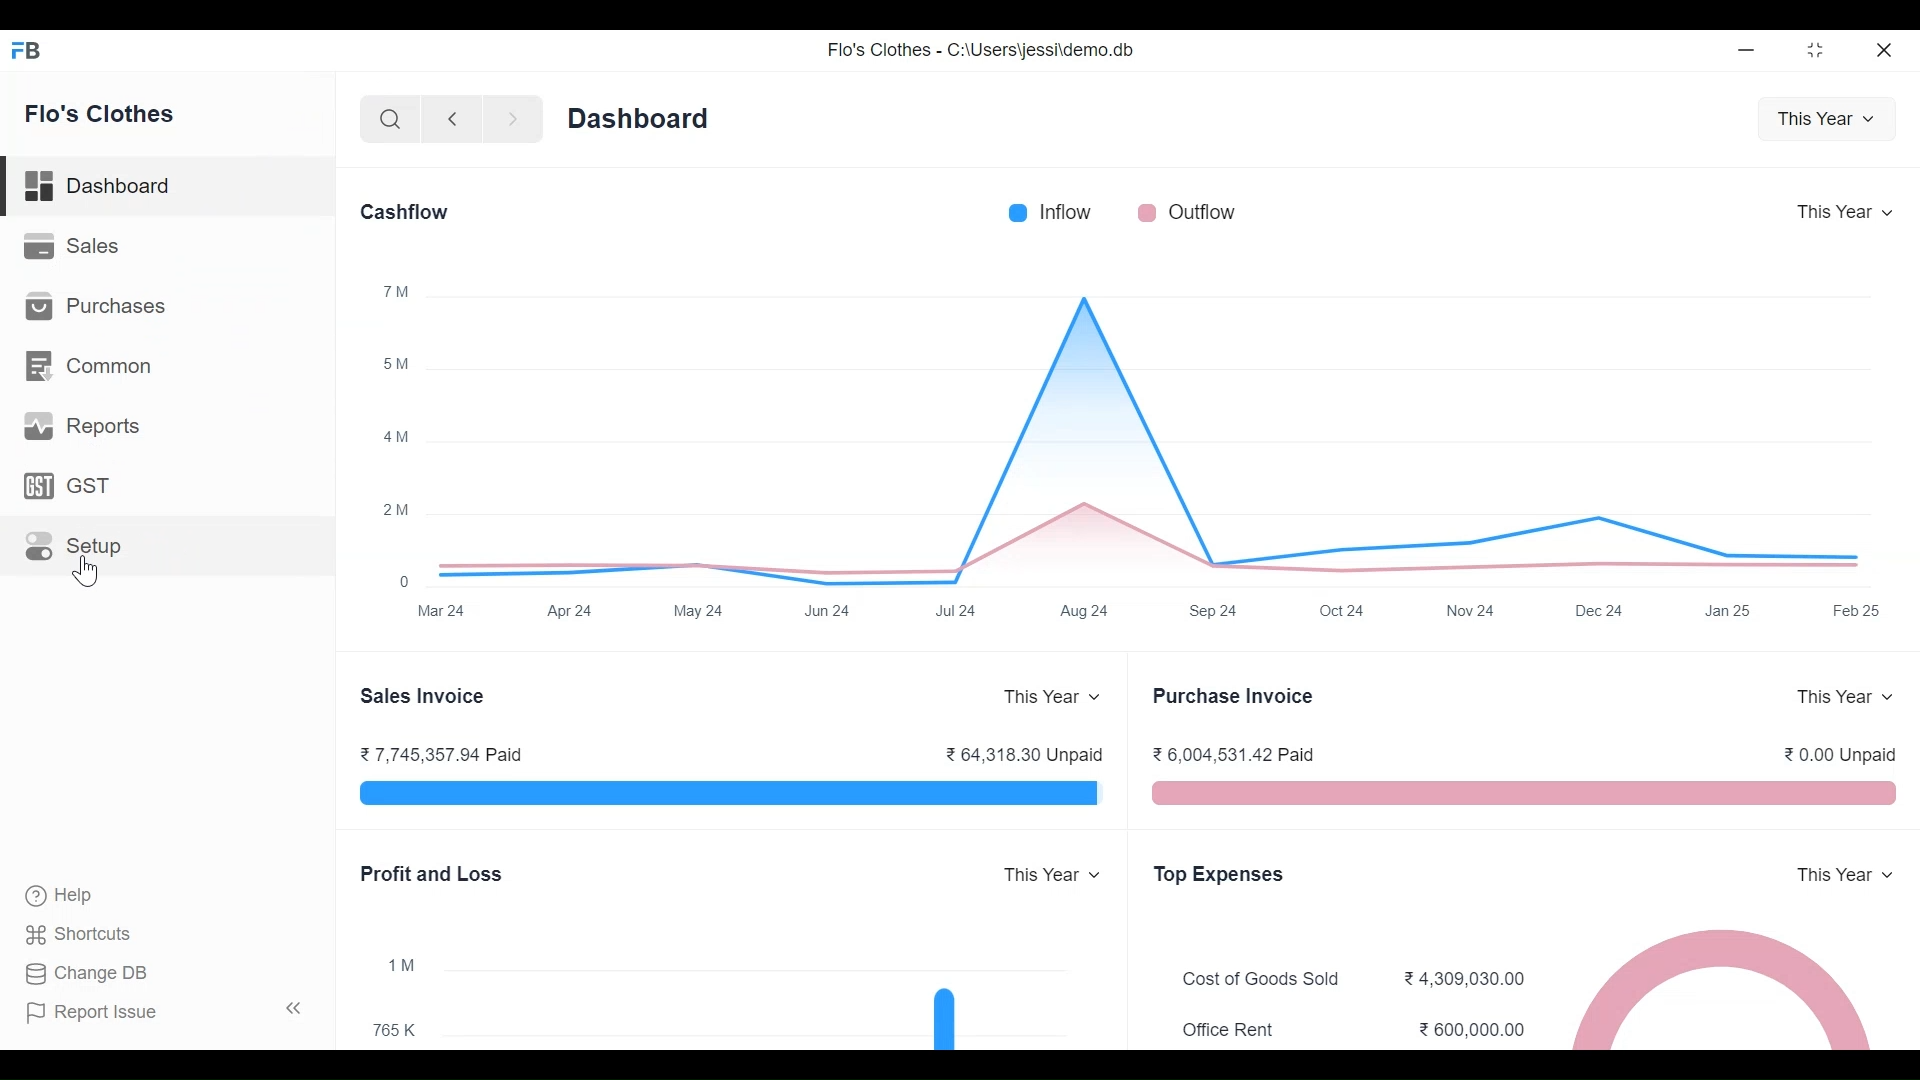 Image resolution: width=1920 pixels, height=1080 pixels. I want to click on Cost of Goods Sold, so click(1261, 978).